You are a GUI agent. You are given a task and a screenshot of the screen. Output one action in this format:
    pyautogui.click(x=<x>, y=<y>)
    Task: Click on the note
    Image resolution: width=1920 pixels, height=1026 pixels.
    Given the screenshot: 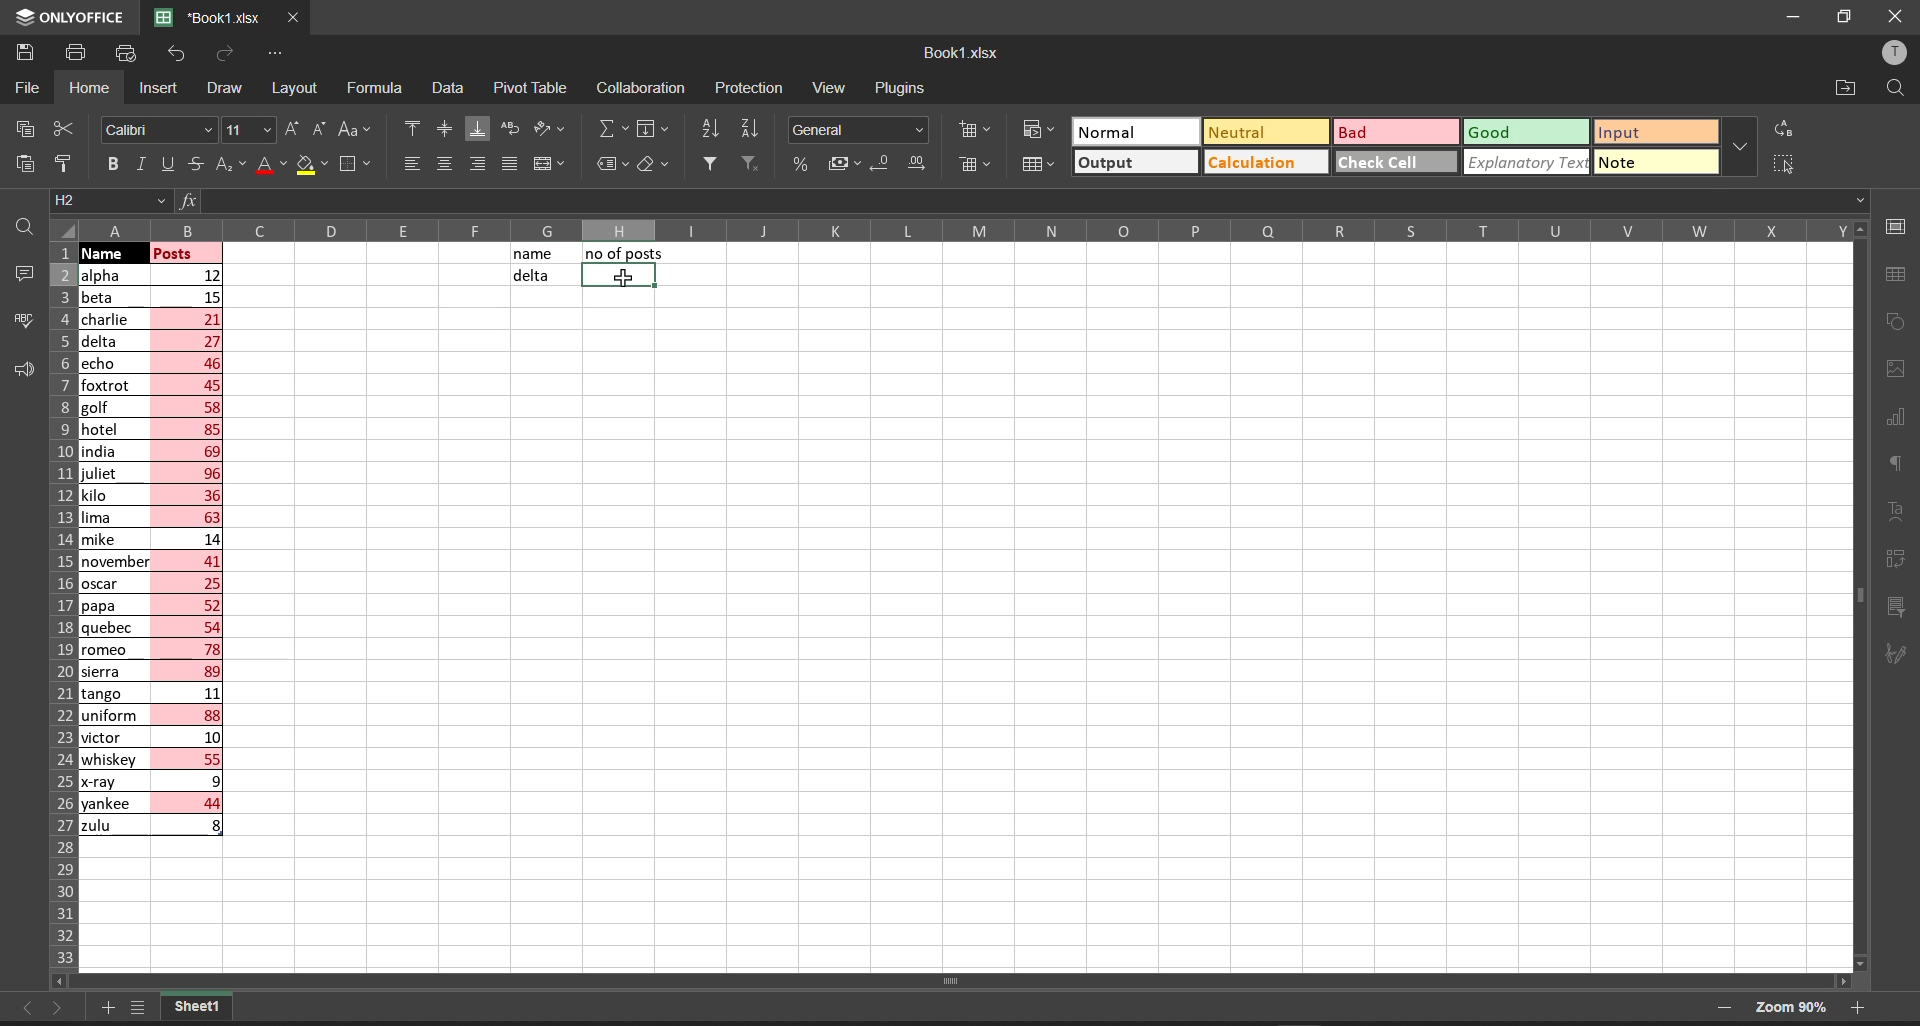 What is the action you would take?
    pyautogui.click(x=1632, y=160)
    